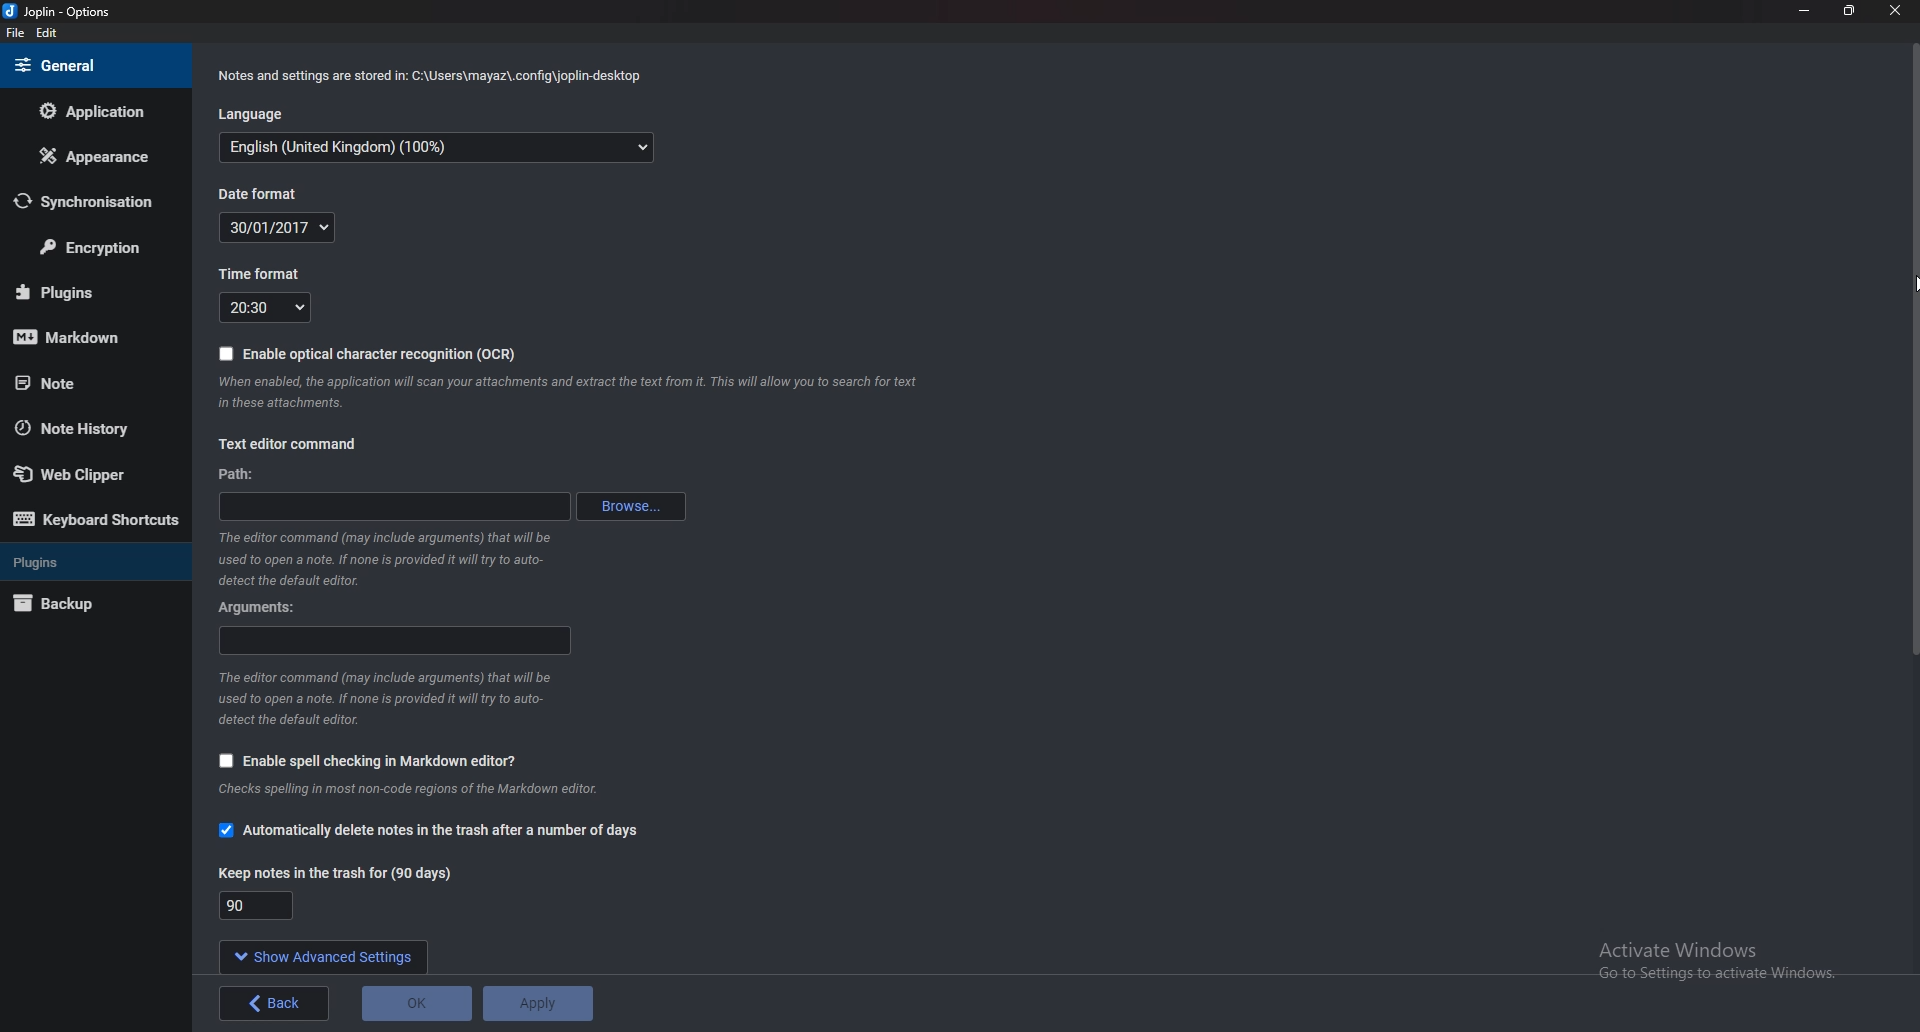  I want to click on Date format, so click(278, 227).